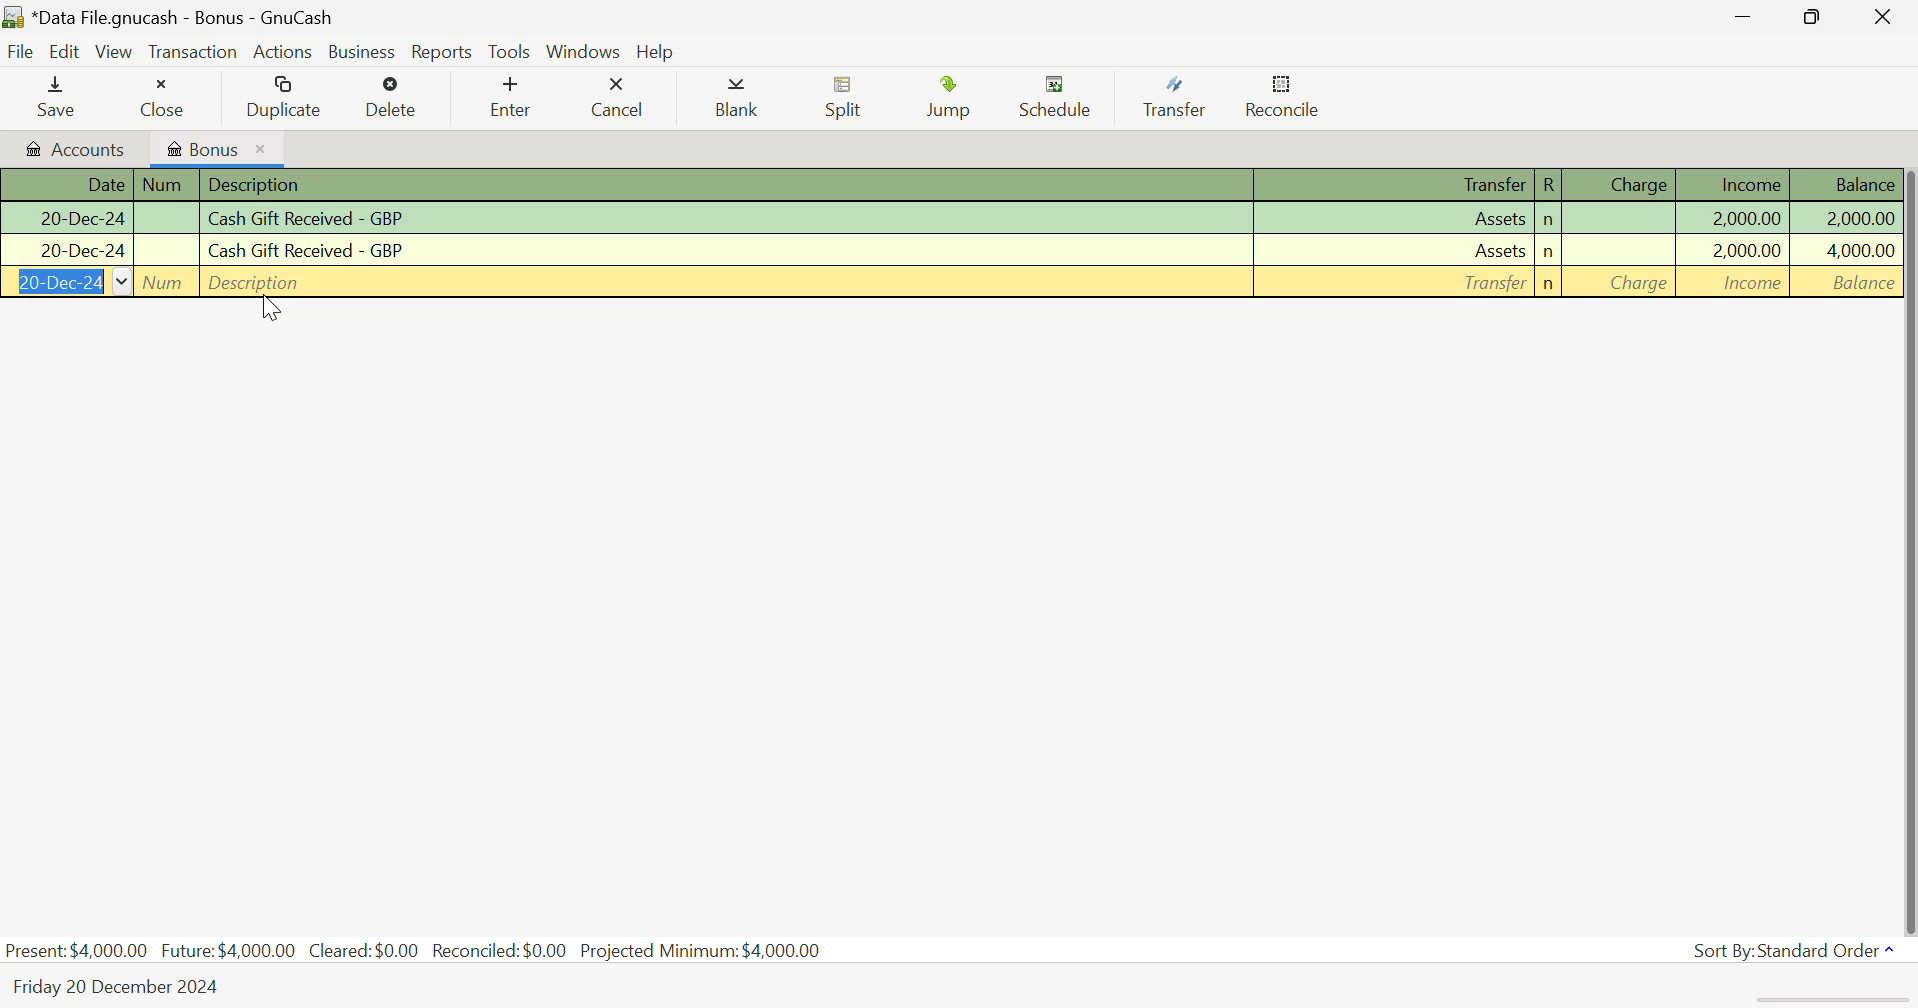 The height and width of the screenshot is (1008, 1918). Describe the element at coordinates (1182, 98) in the screenshot. I see `Transfer` at that location.